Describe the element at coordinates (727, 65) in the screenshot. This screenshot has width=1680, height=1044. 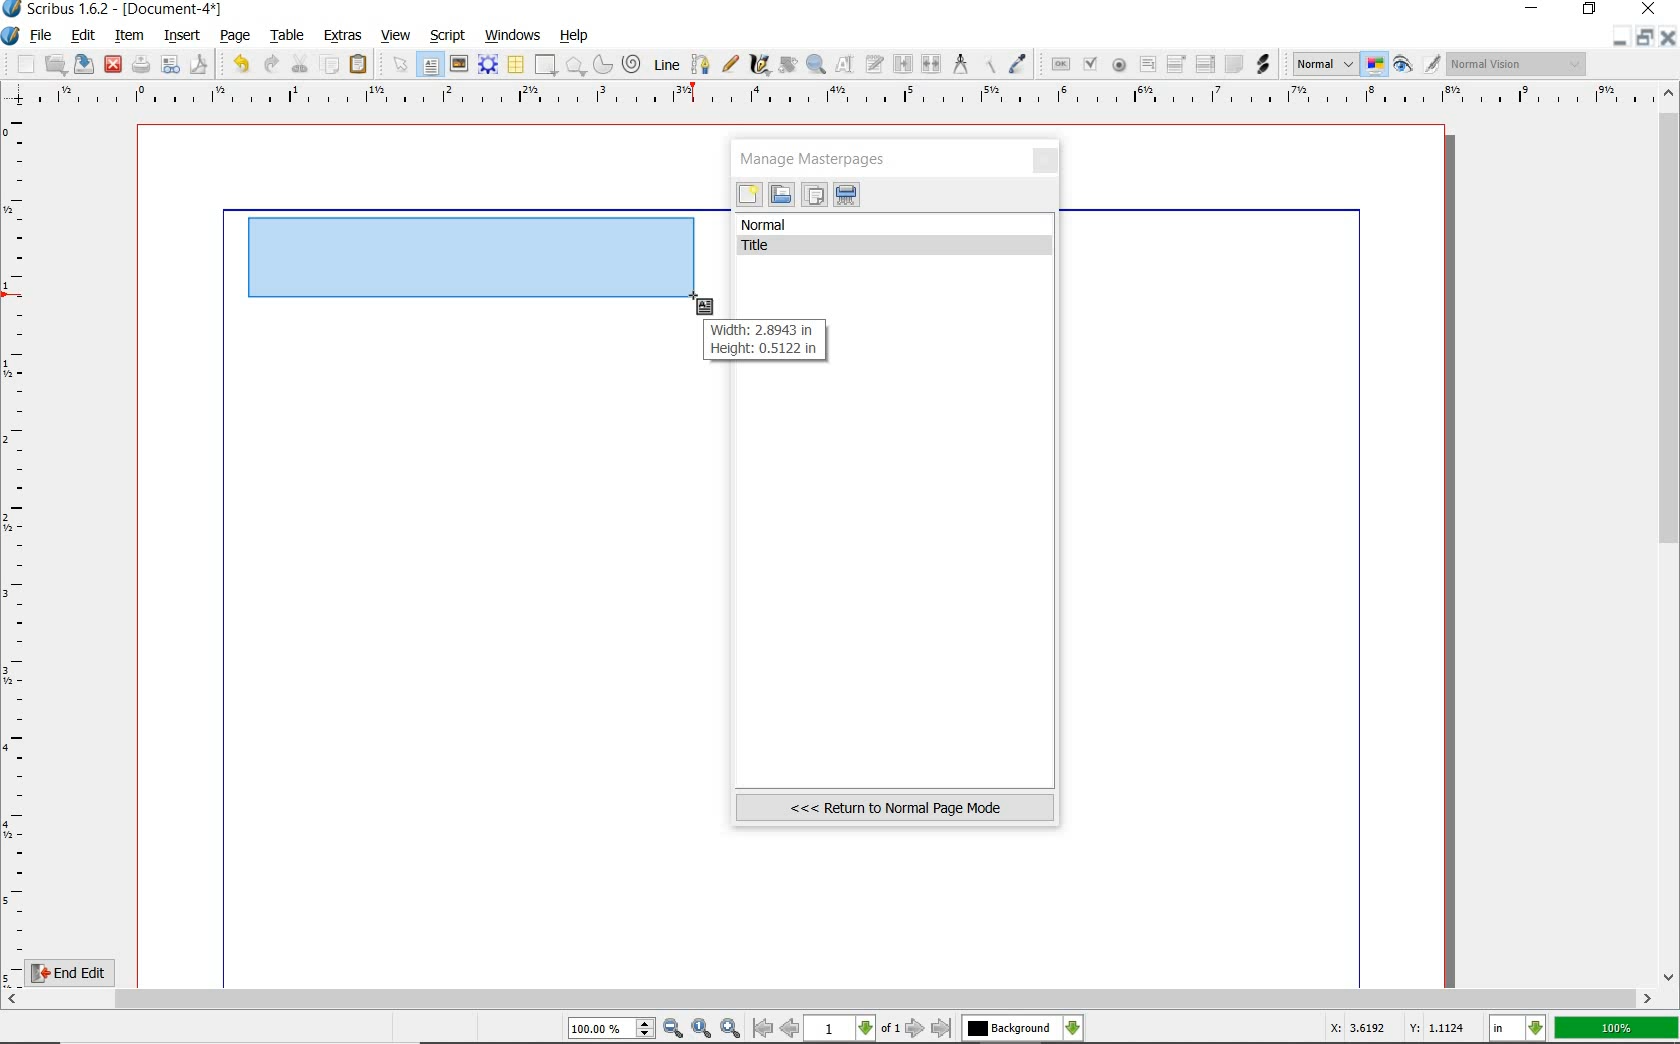
I see `freehand line` at that location.